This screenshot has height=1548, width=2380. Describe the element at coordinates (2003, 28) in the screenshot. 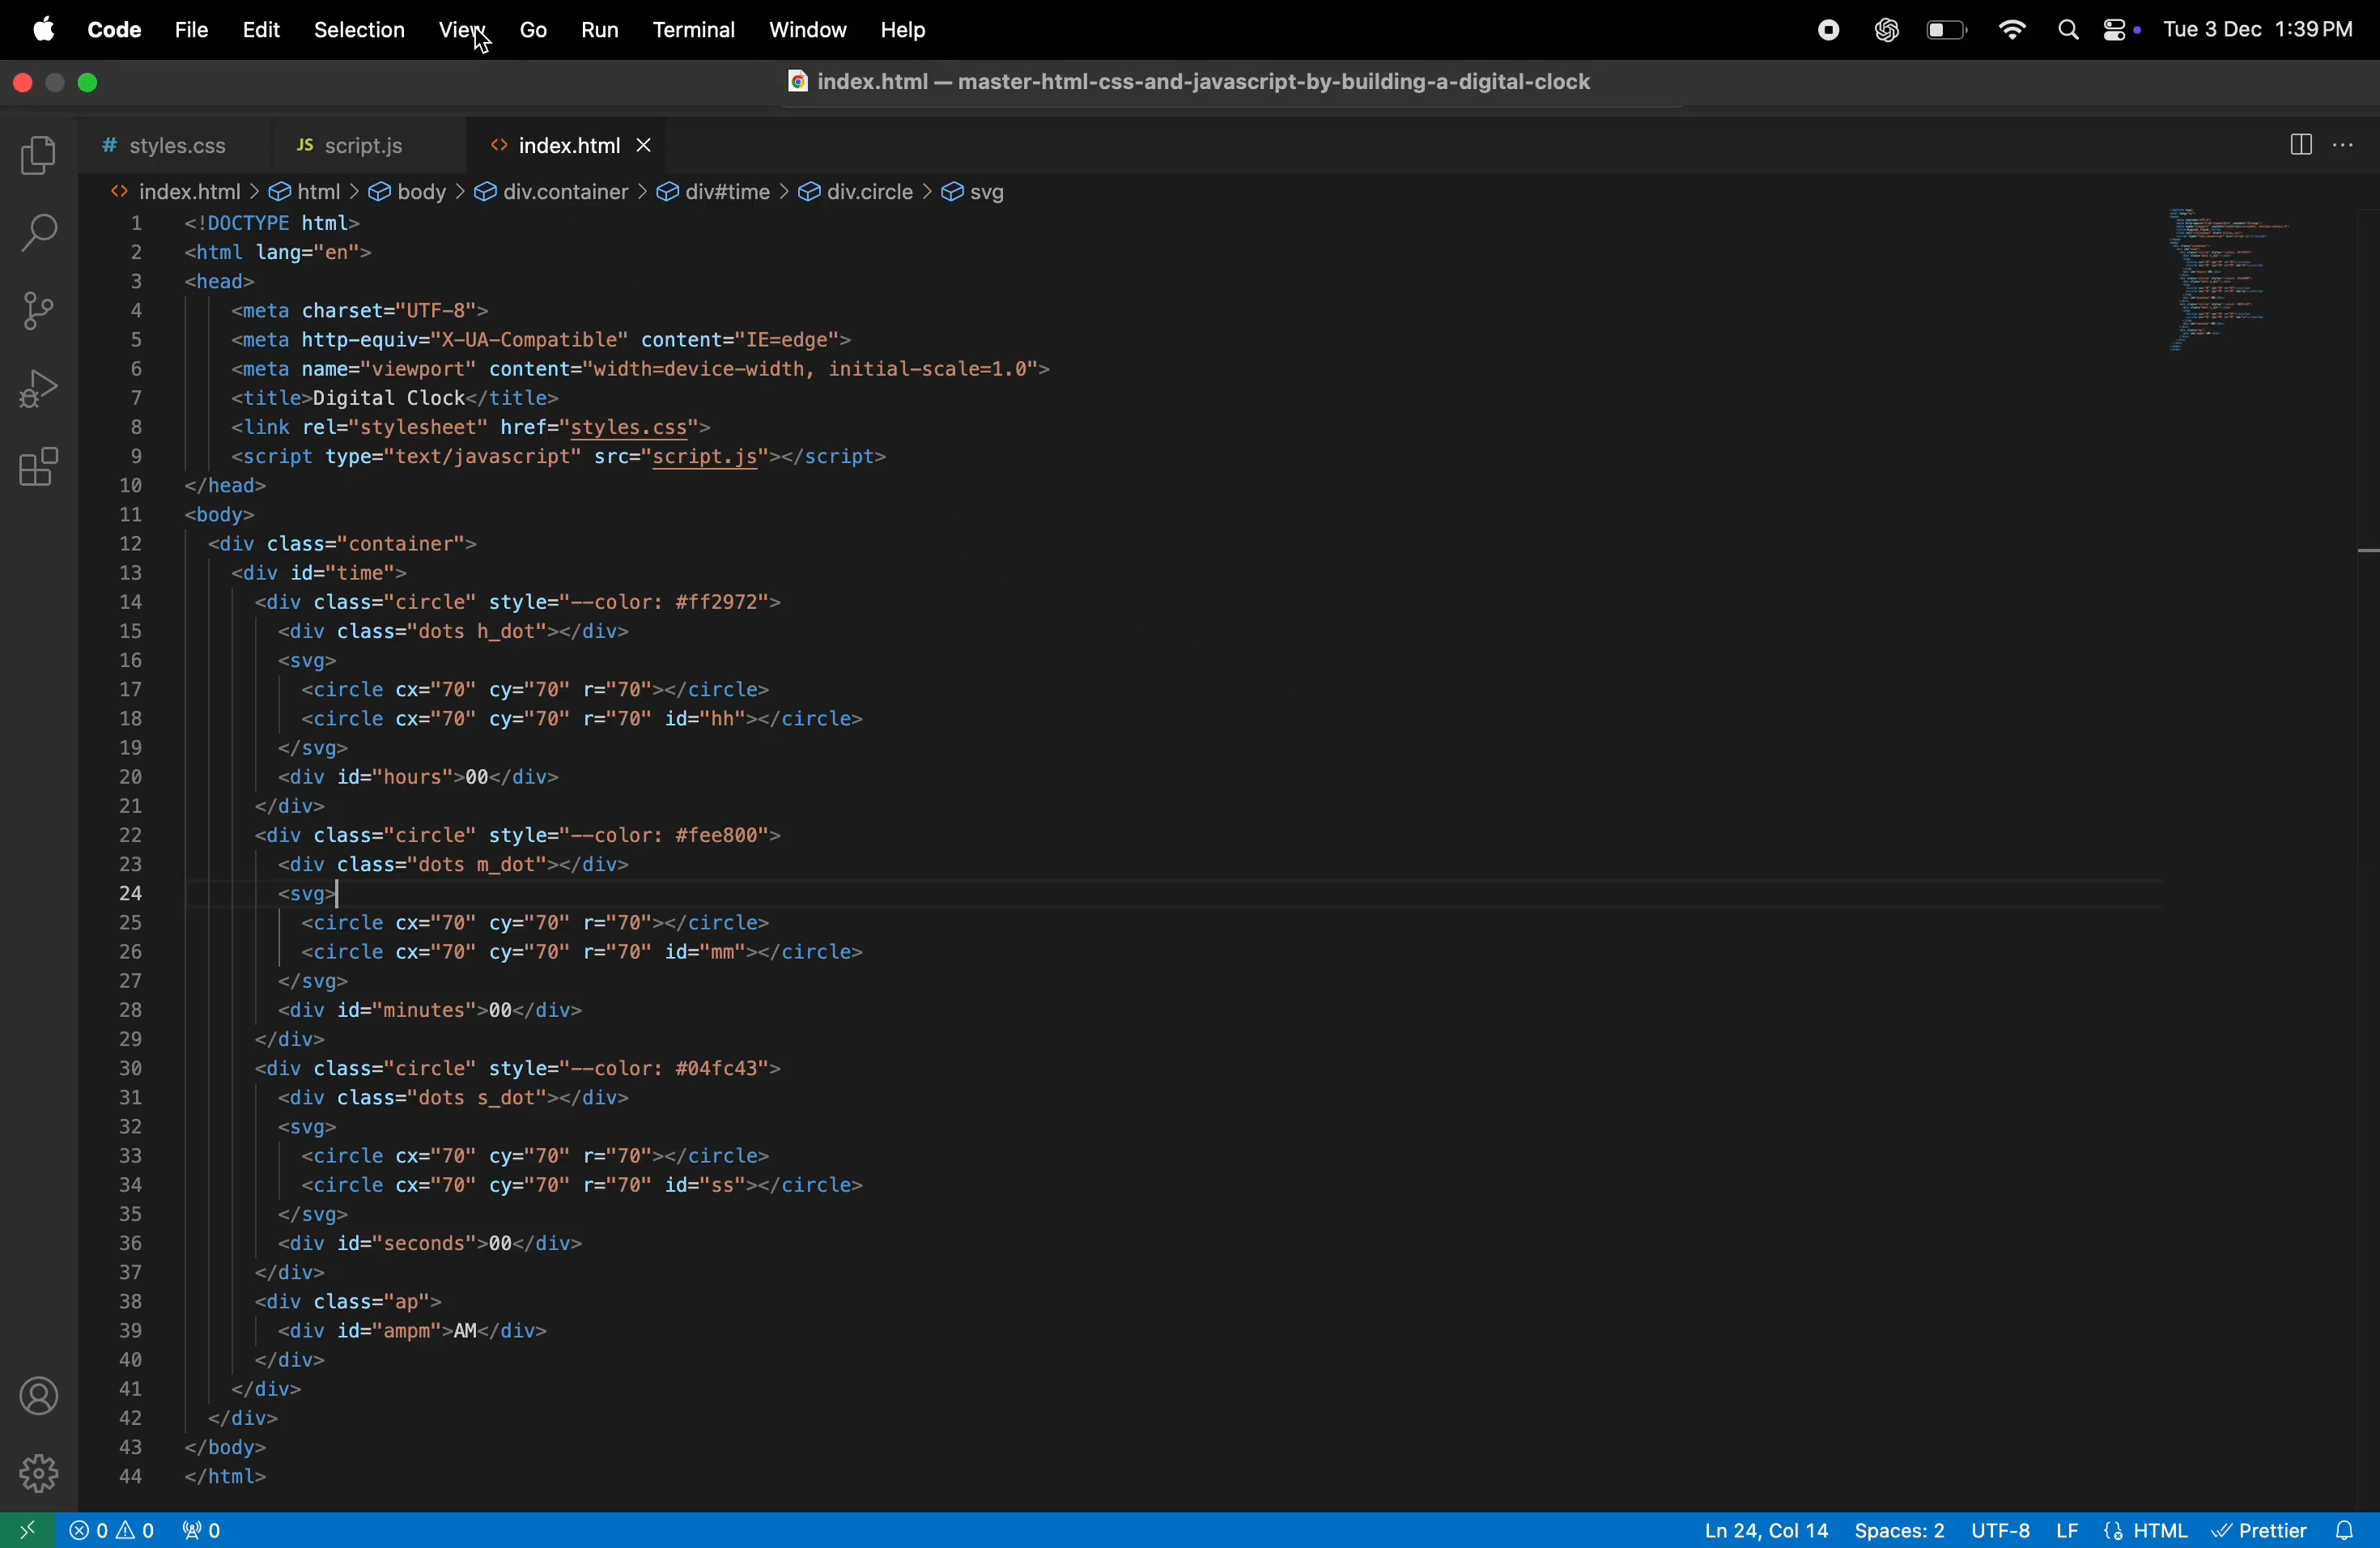

I see `wifi` at that location.